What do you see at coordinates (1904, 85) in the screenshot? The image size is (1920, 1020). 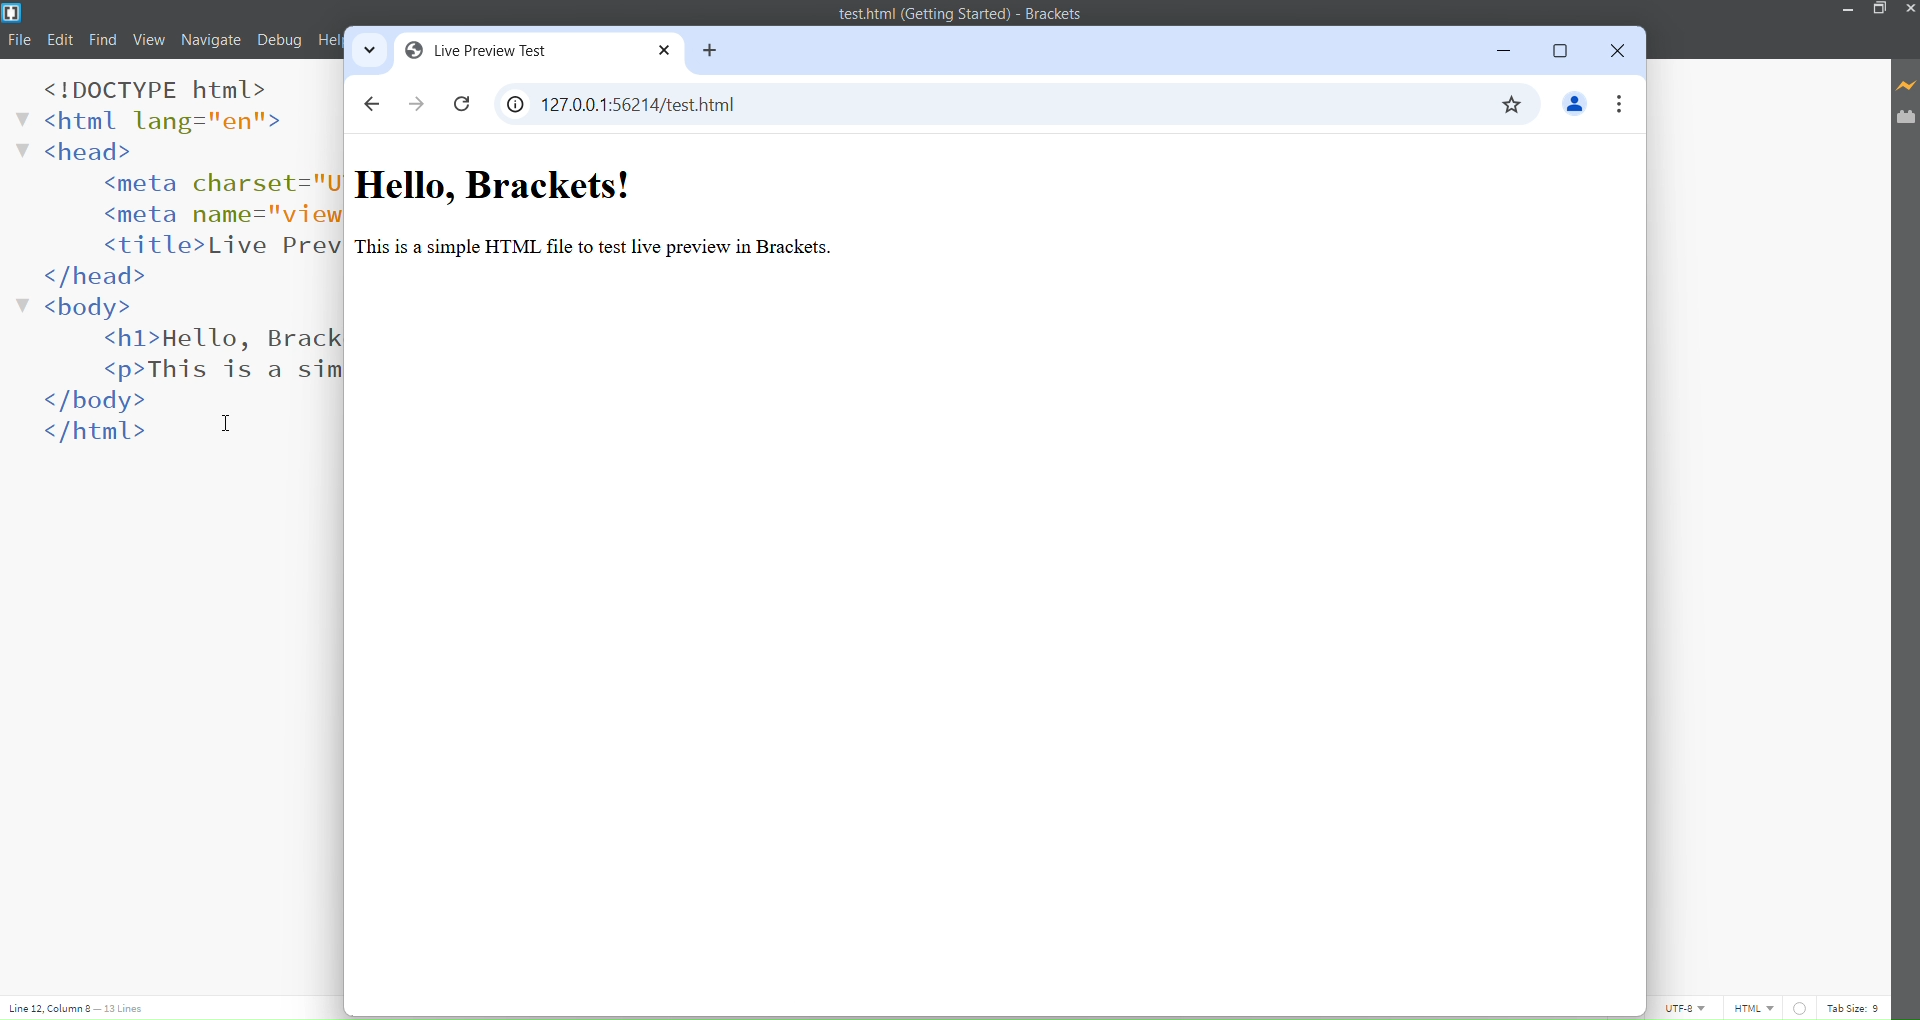 I see `Live Preview Activated` at bounding box center [1904, 85].